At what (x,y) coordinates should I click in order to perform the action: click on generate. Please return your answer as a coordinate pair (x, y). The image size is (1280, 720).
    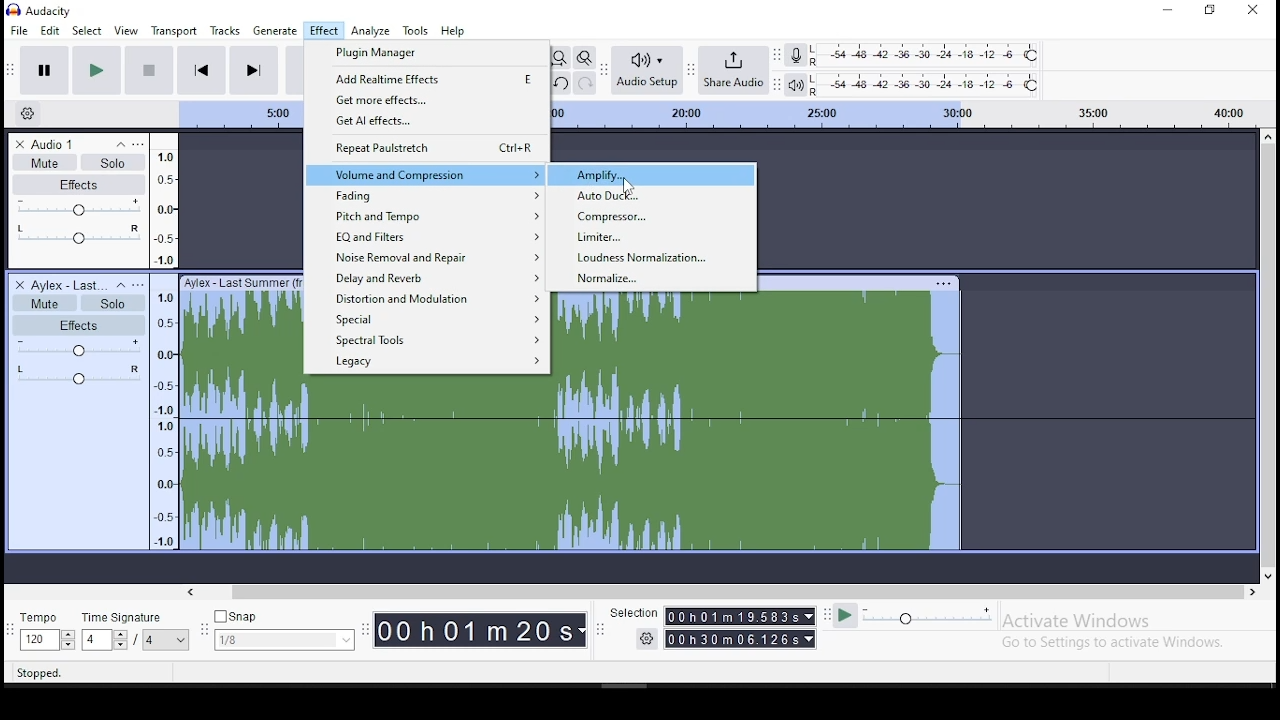
    Looking at the image, I should click on (277, 31).